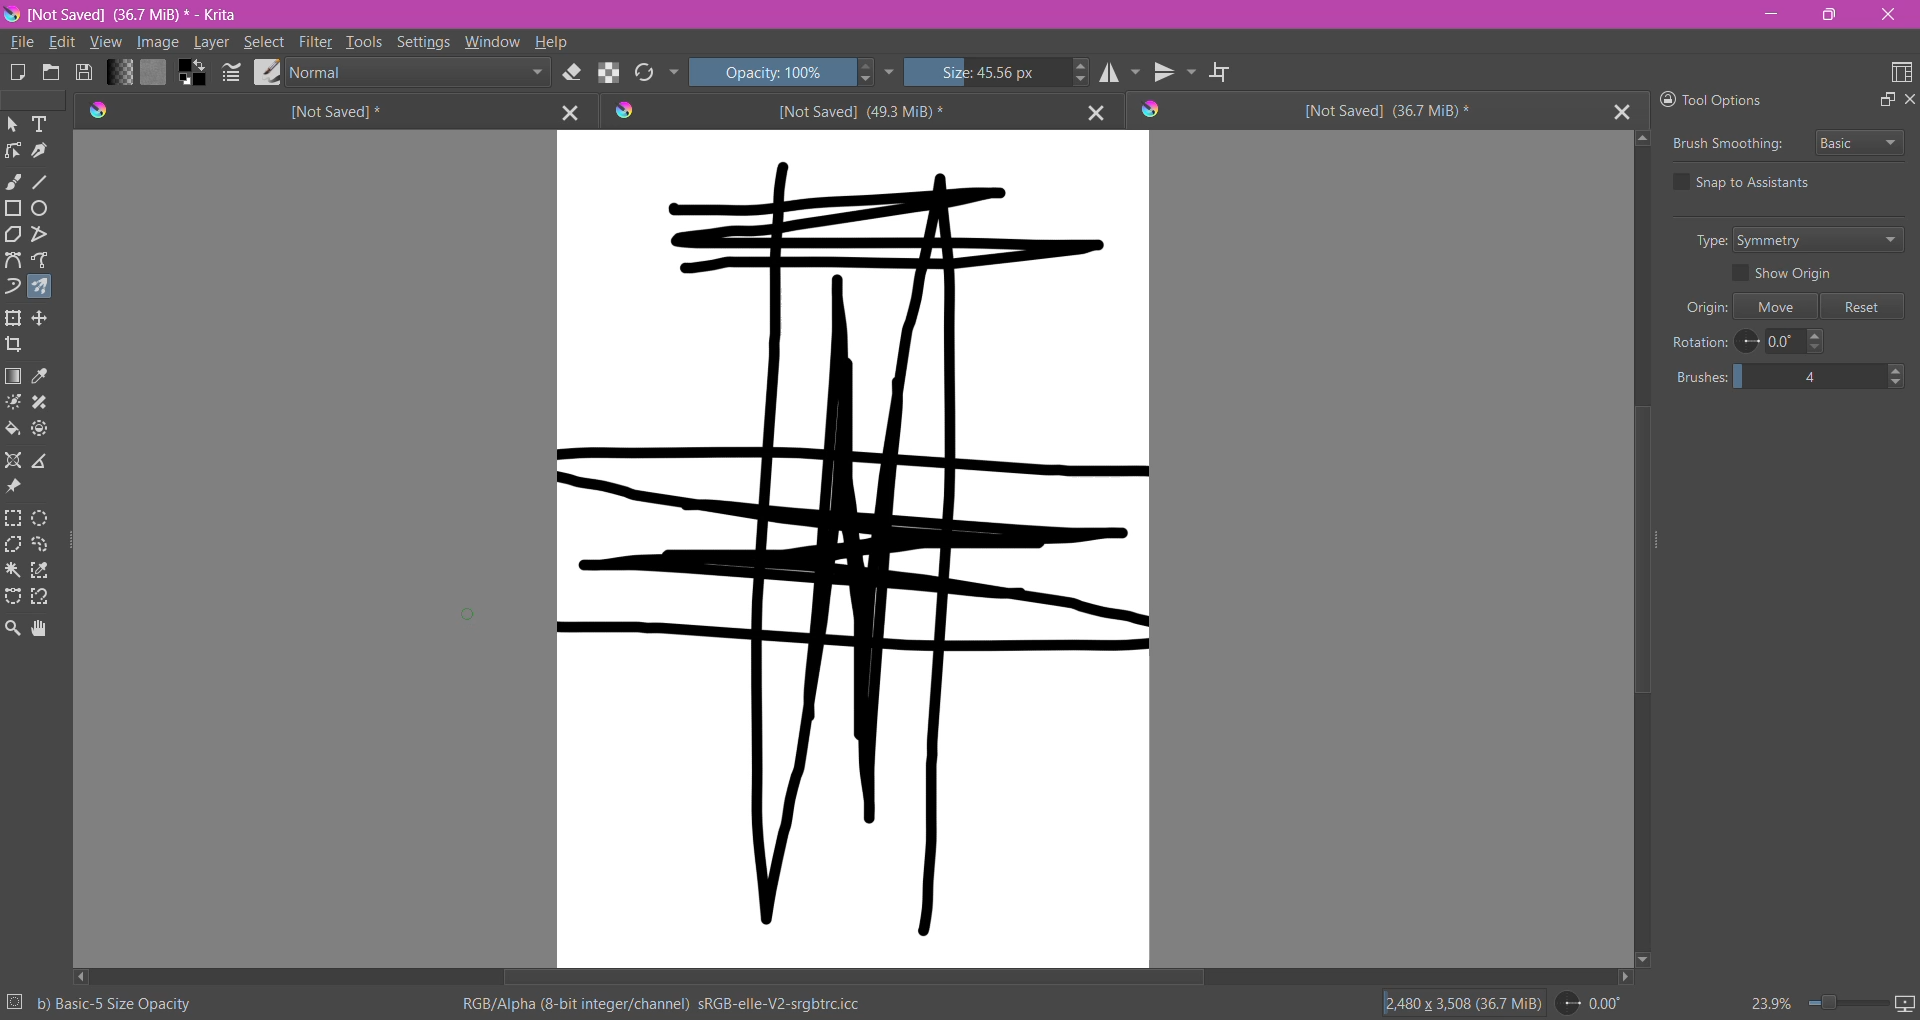 The image size is (1920, 1020). I want to click on Set Eraser Mode, so click(570, 74).